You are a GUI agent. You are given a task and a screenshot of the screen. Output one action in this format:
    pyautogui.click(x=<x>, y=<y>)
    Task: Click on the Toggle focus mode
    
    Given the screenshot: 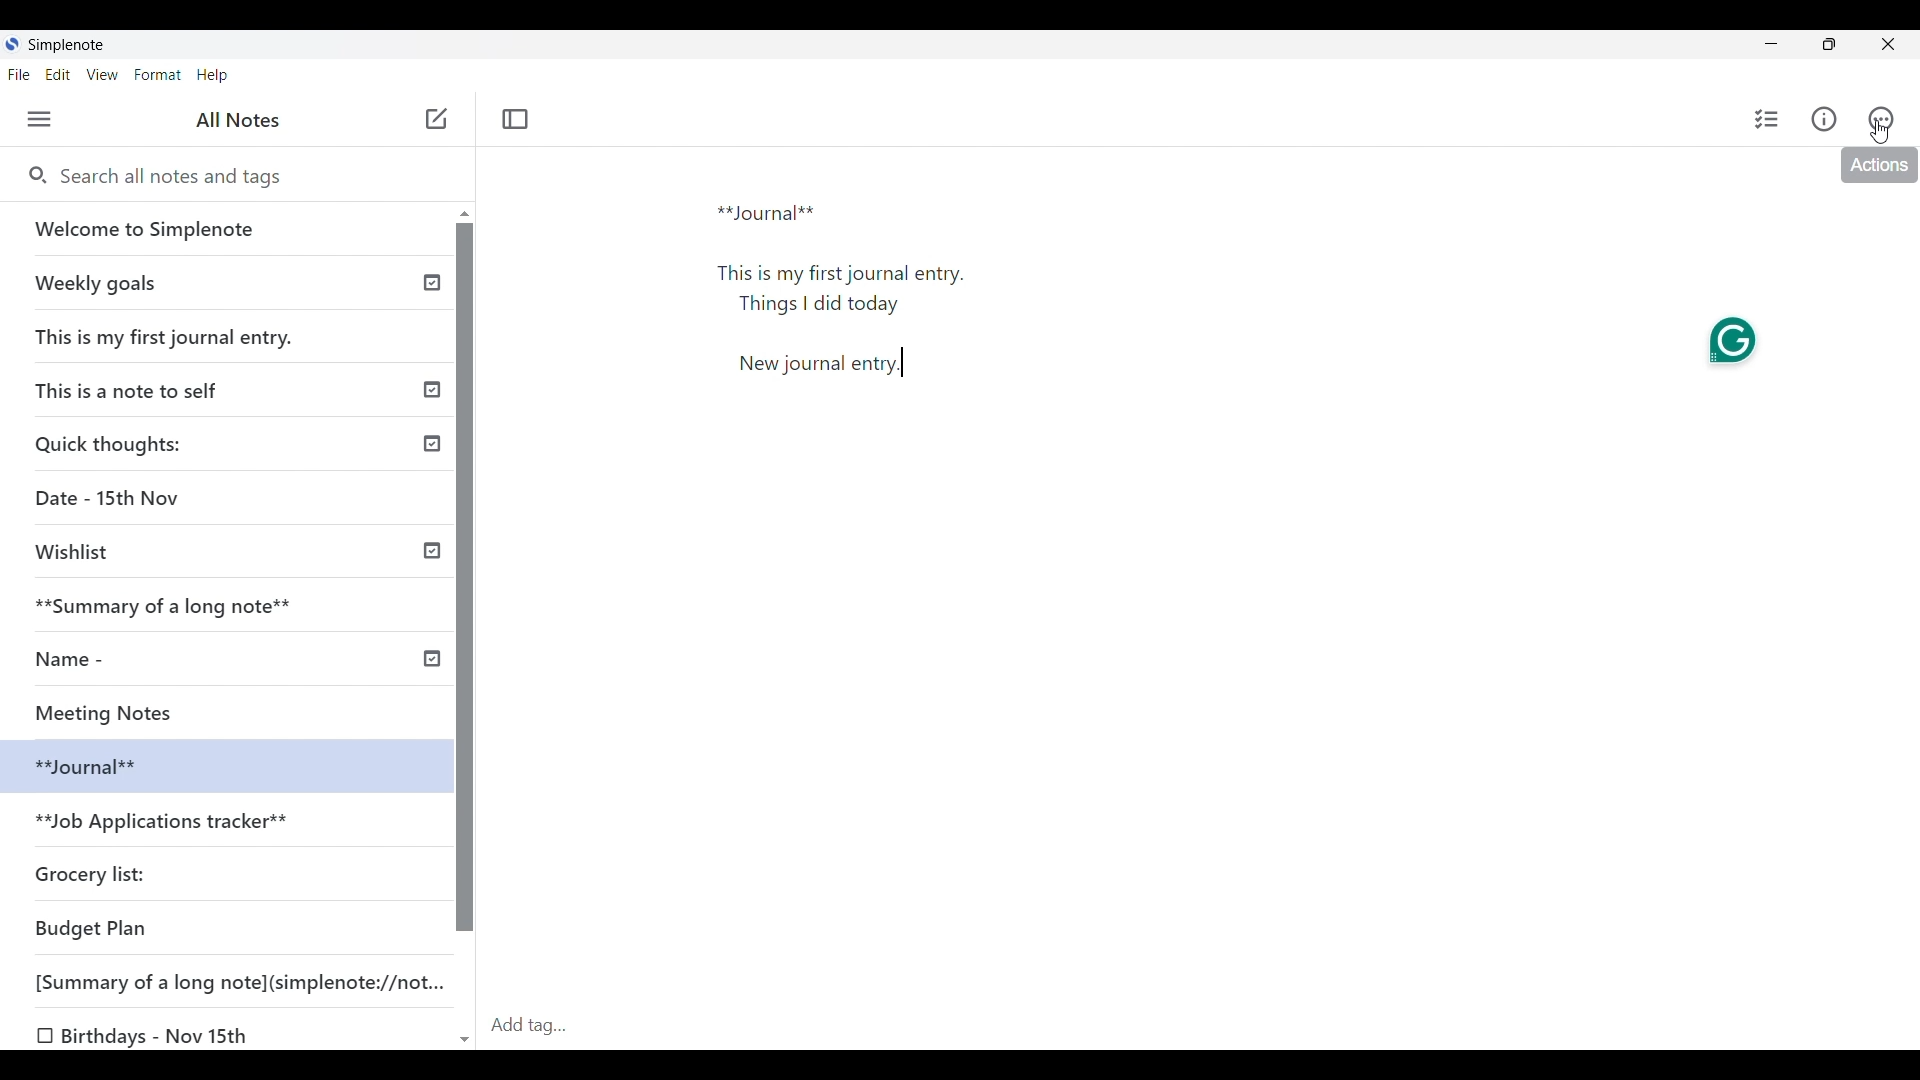 What is the action you would take?
    pyautogui.click(x=516, y=119)
    